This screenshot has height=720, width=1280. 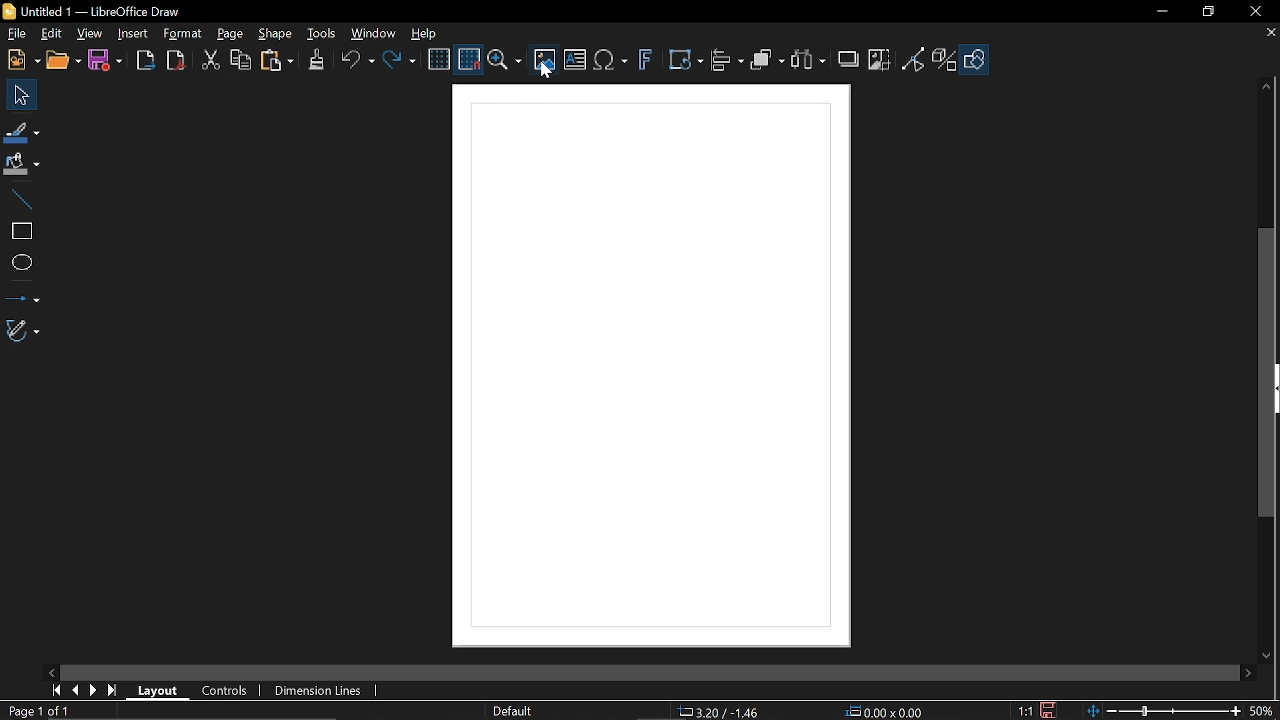 I want to click on Vertical scrollbar, so click(x=1268, y=373).